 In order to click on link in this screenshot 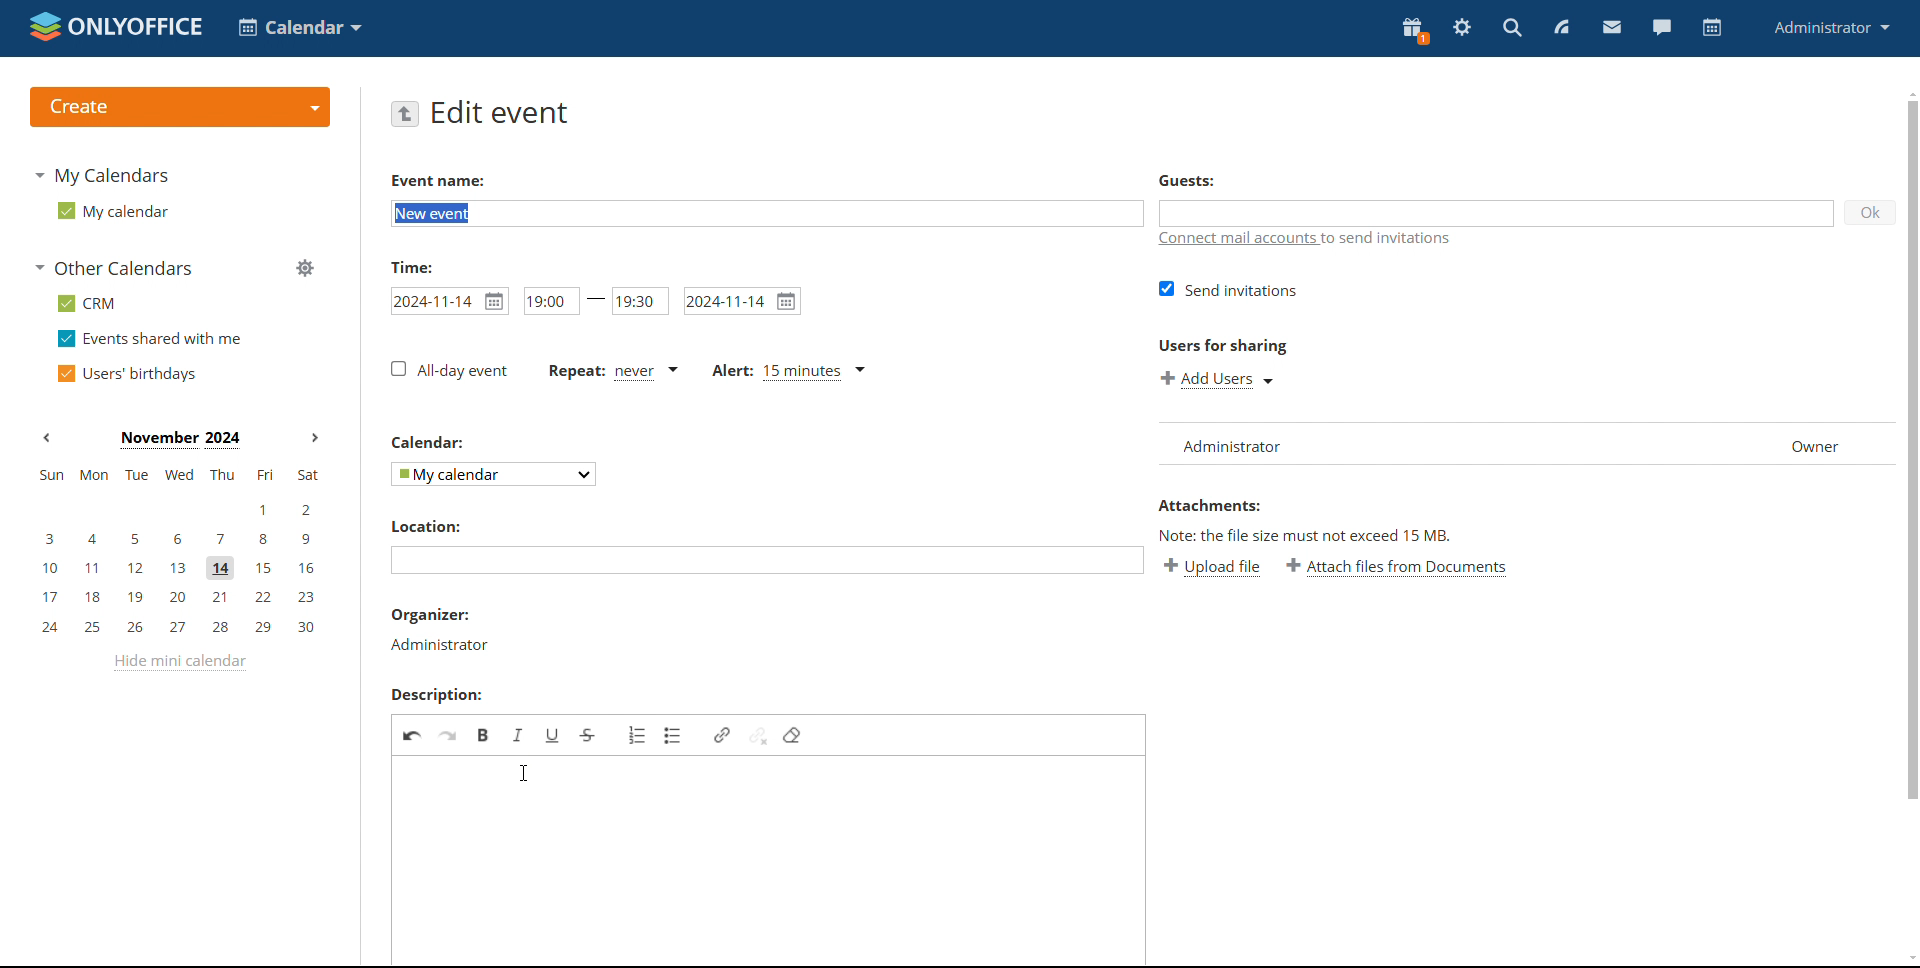, I will do `click(722, 735)`.